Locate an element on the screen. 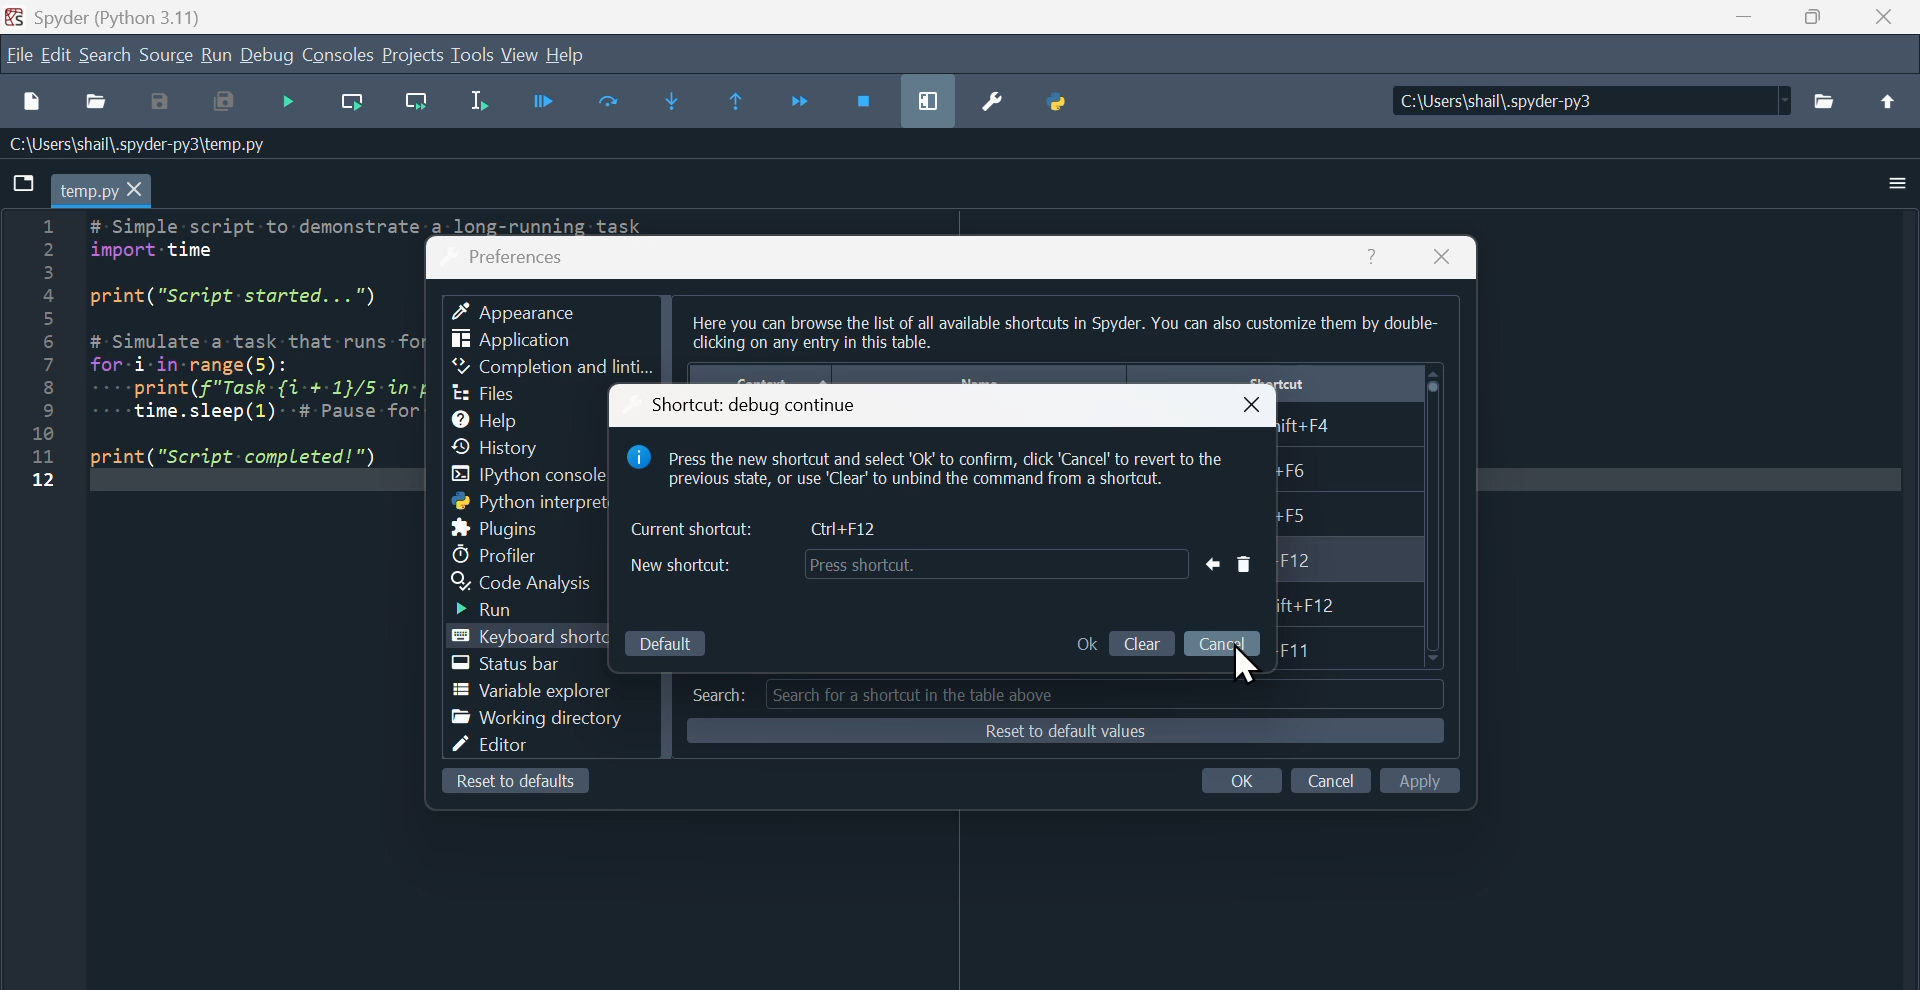 The image size is (1920, 990). Search is located at coordinates (110, 57).